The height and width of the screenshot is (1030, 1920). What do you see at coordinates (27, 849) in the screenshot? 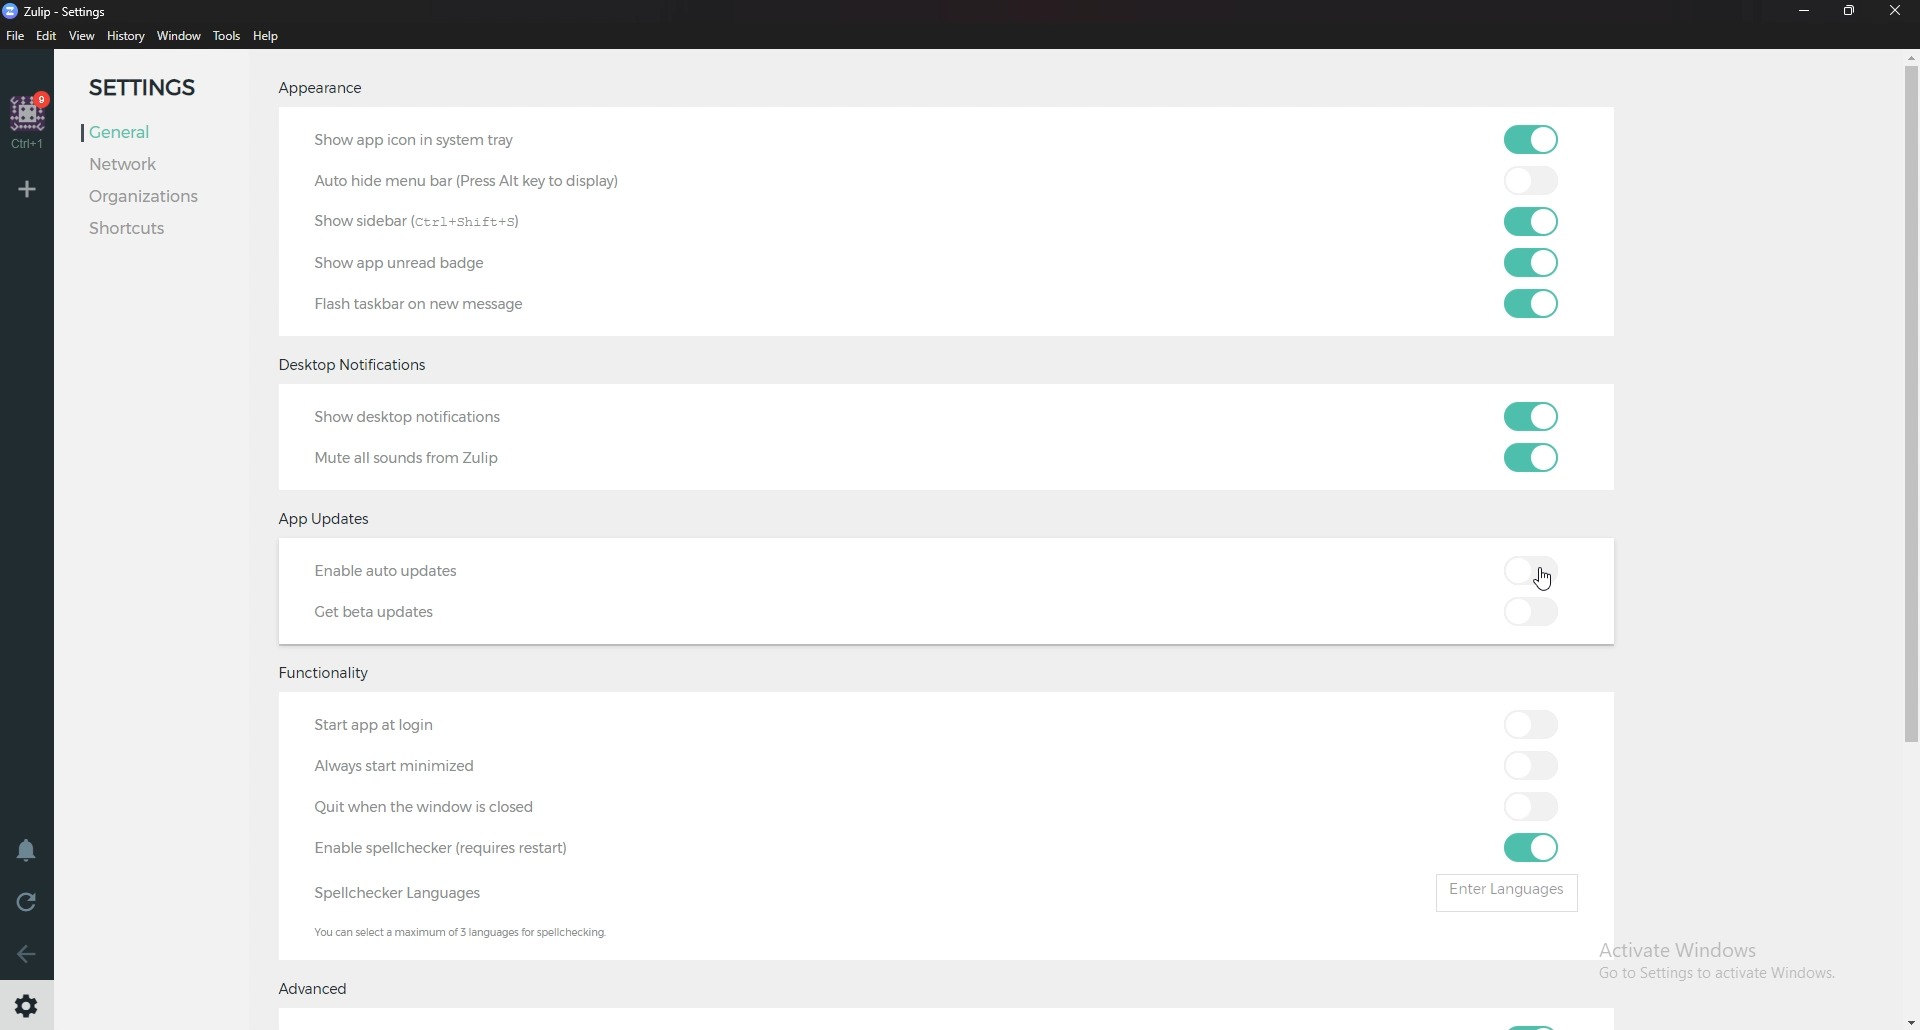
I see `Enable do not disturb` at bounding box center [27, 849].